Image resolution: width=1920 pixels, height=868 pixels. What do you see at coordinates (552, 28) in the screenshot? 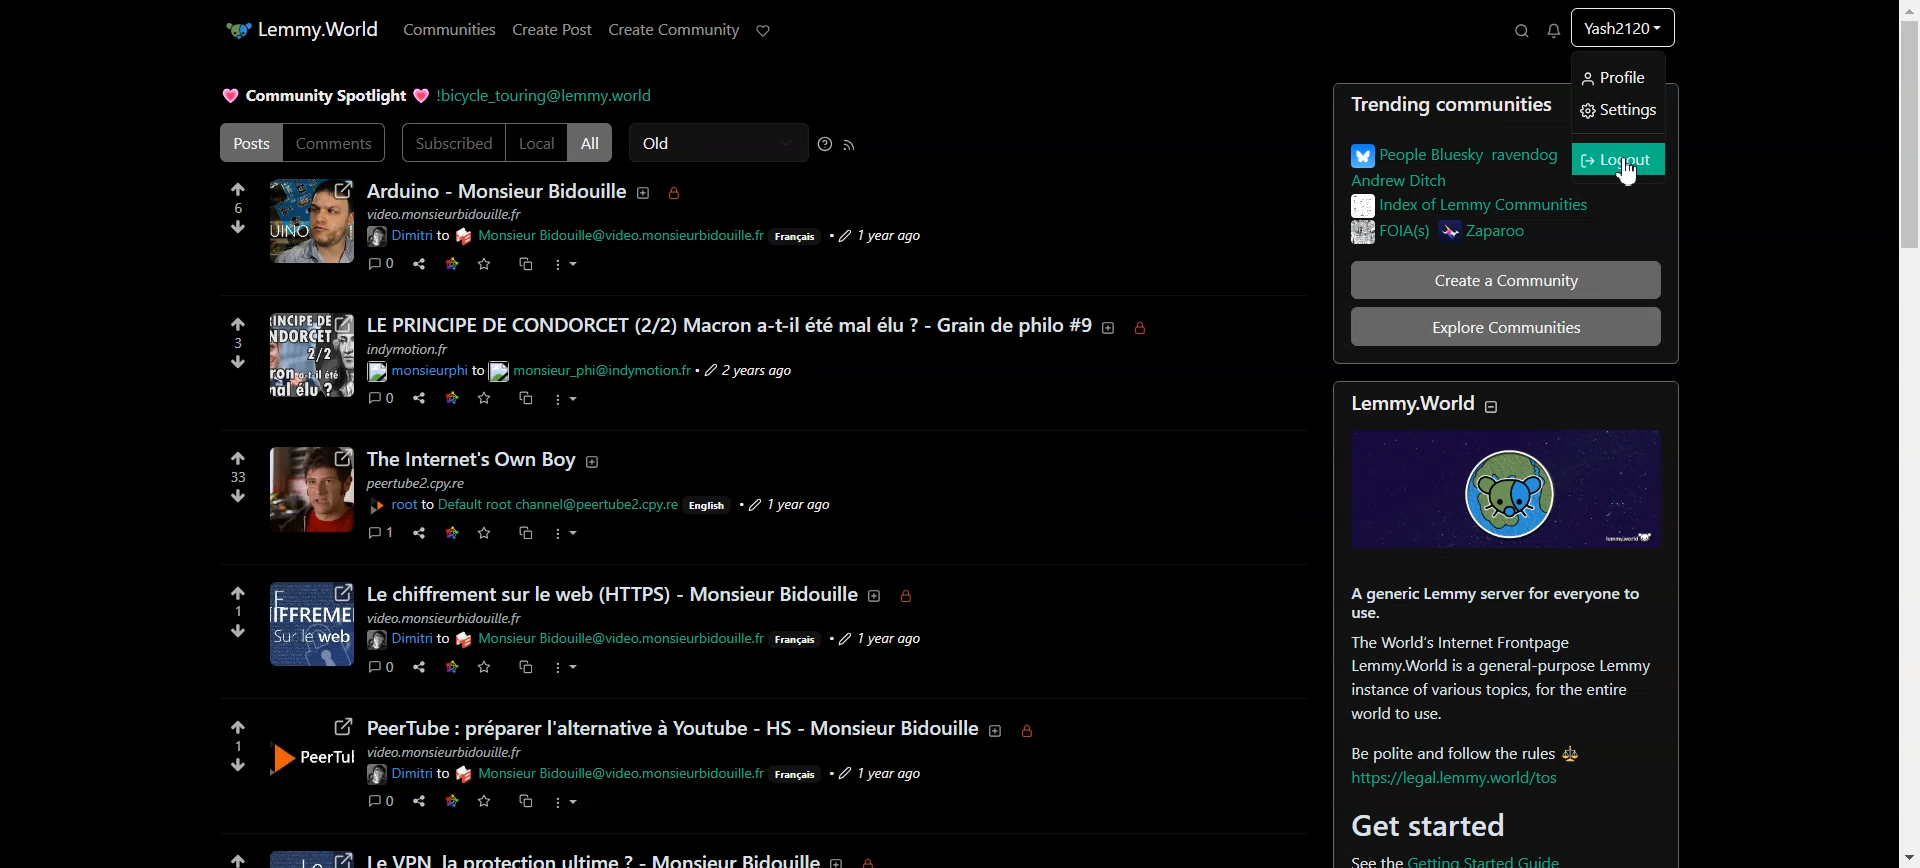
I see `Create Post` at bounding box center [552, 28].